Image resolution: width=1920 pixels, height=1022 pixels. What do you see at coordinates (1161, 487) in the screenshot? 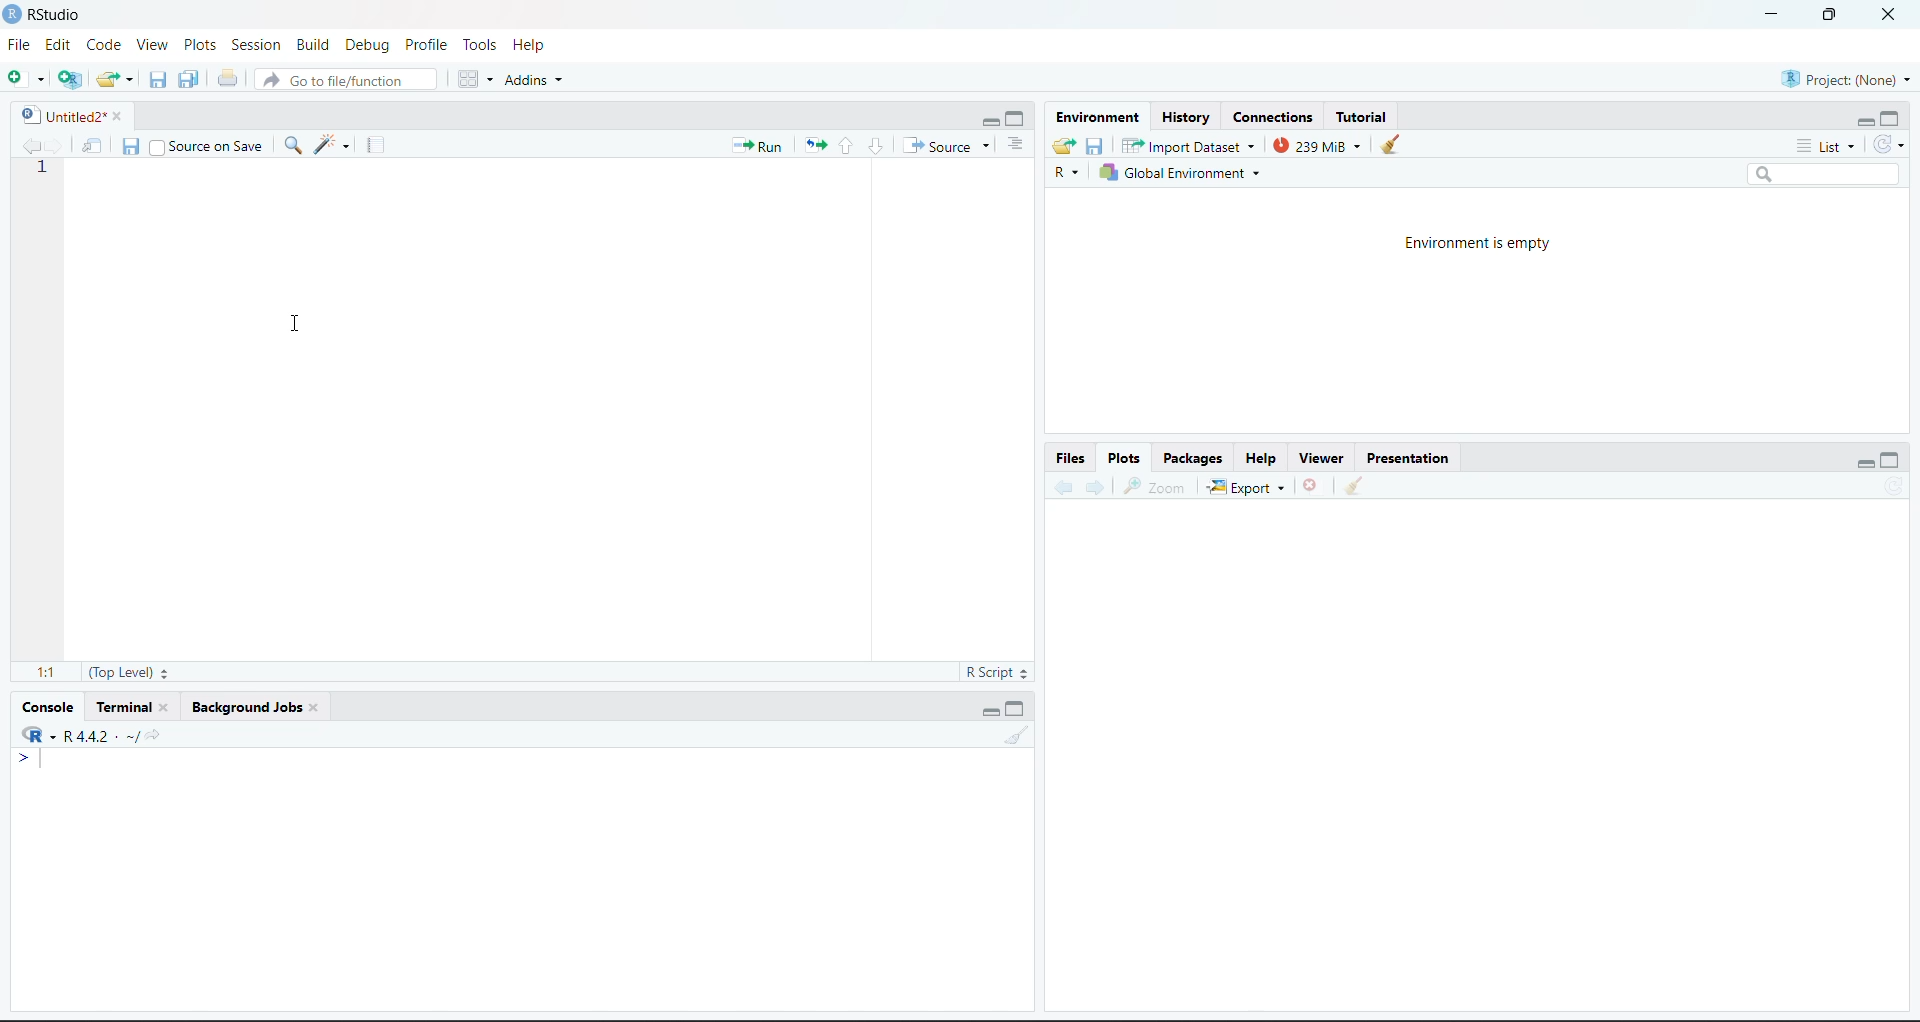
I see `Zoom` at bounding box center [1161, 487].